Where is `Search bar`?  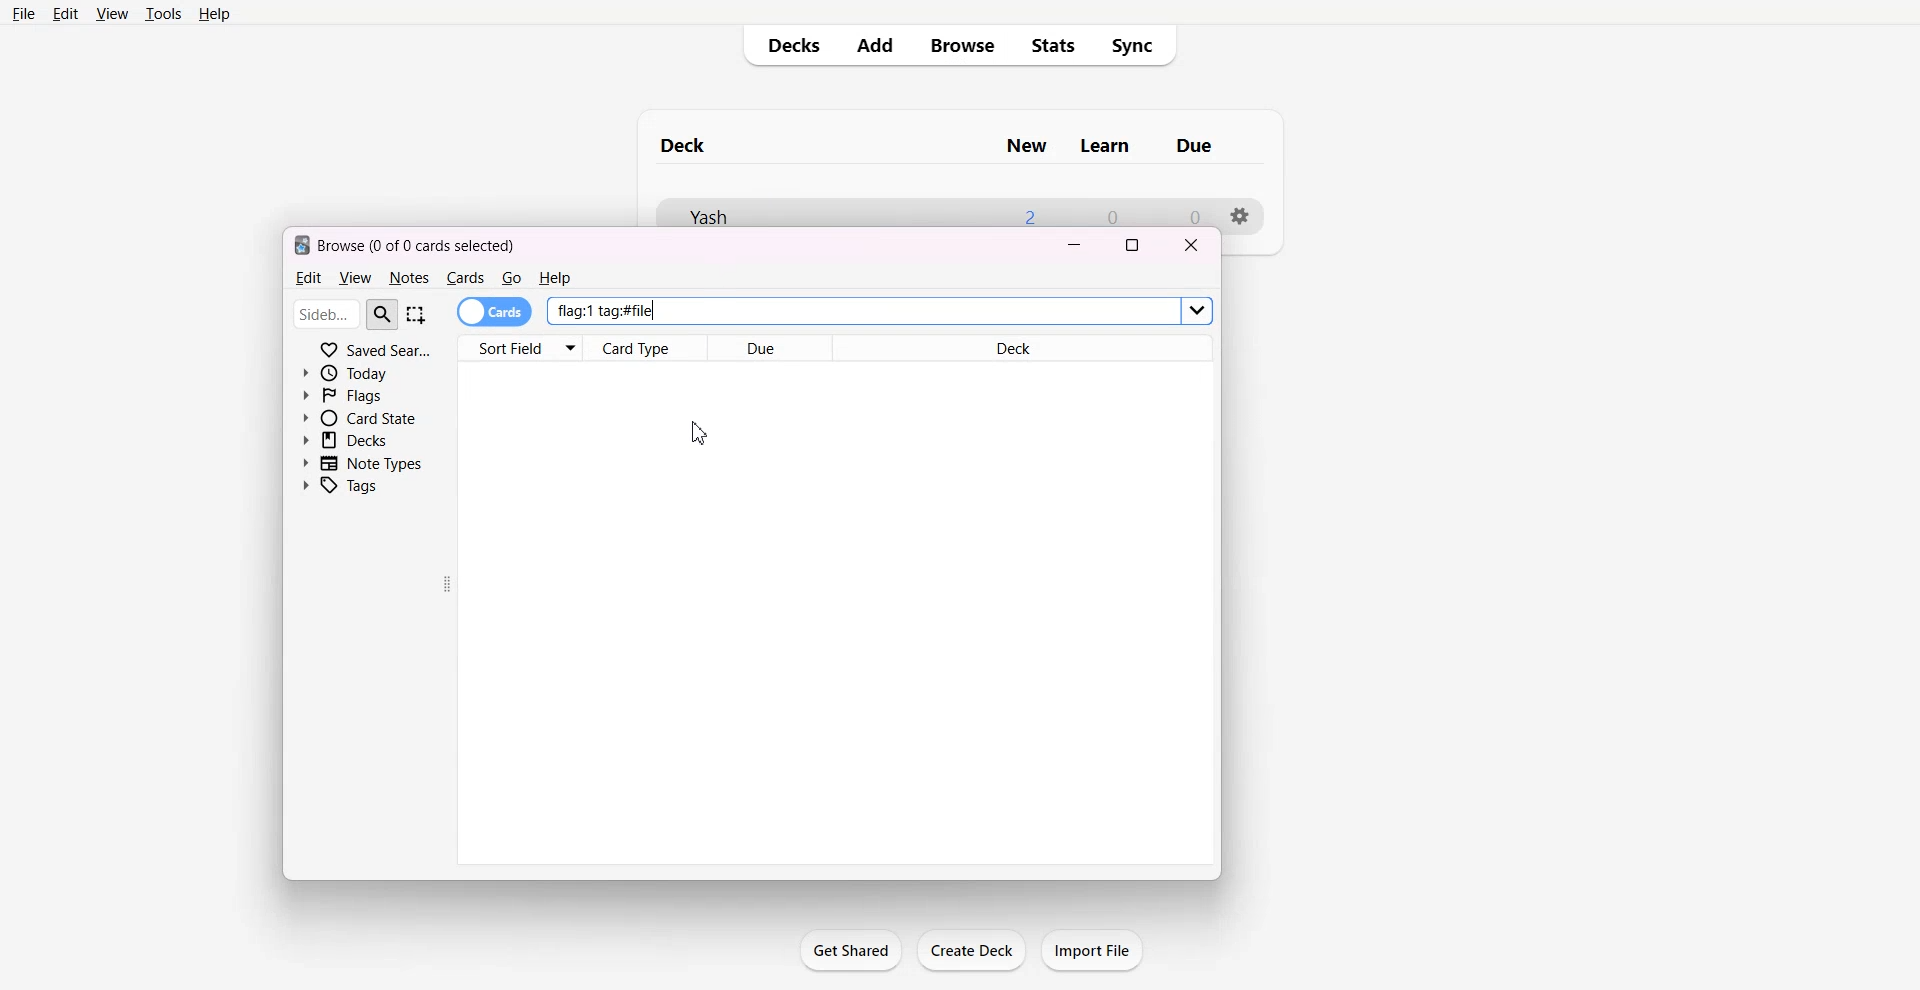
Search bar is located at coordinates (343, 314).